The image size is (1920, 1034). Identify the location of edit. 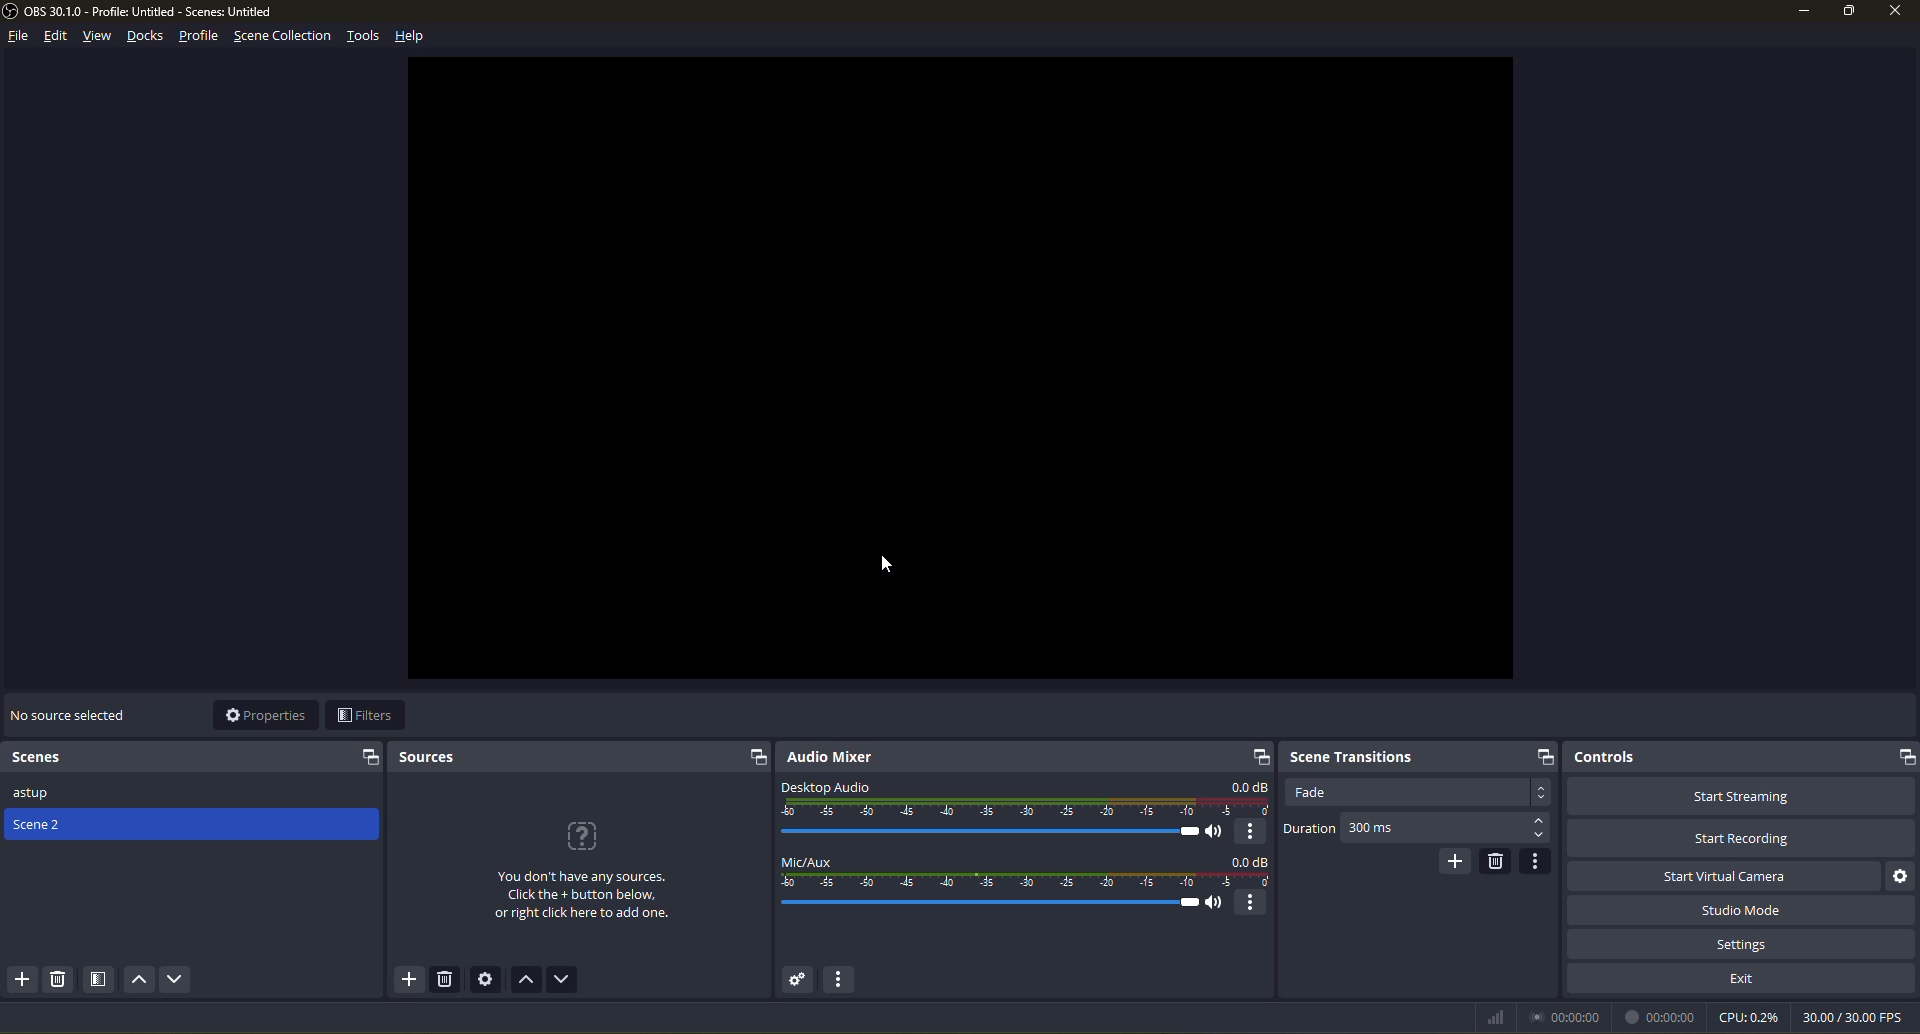
(56, 37).